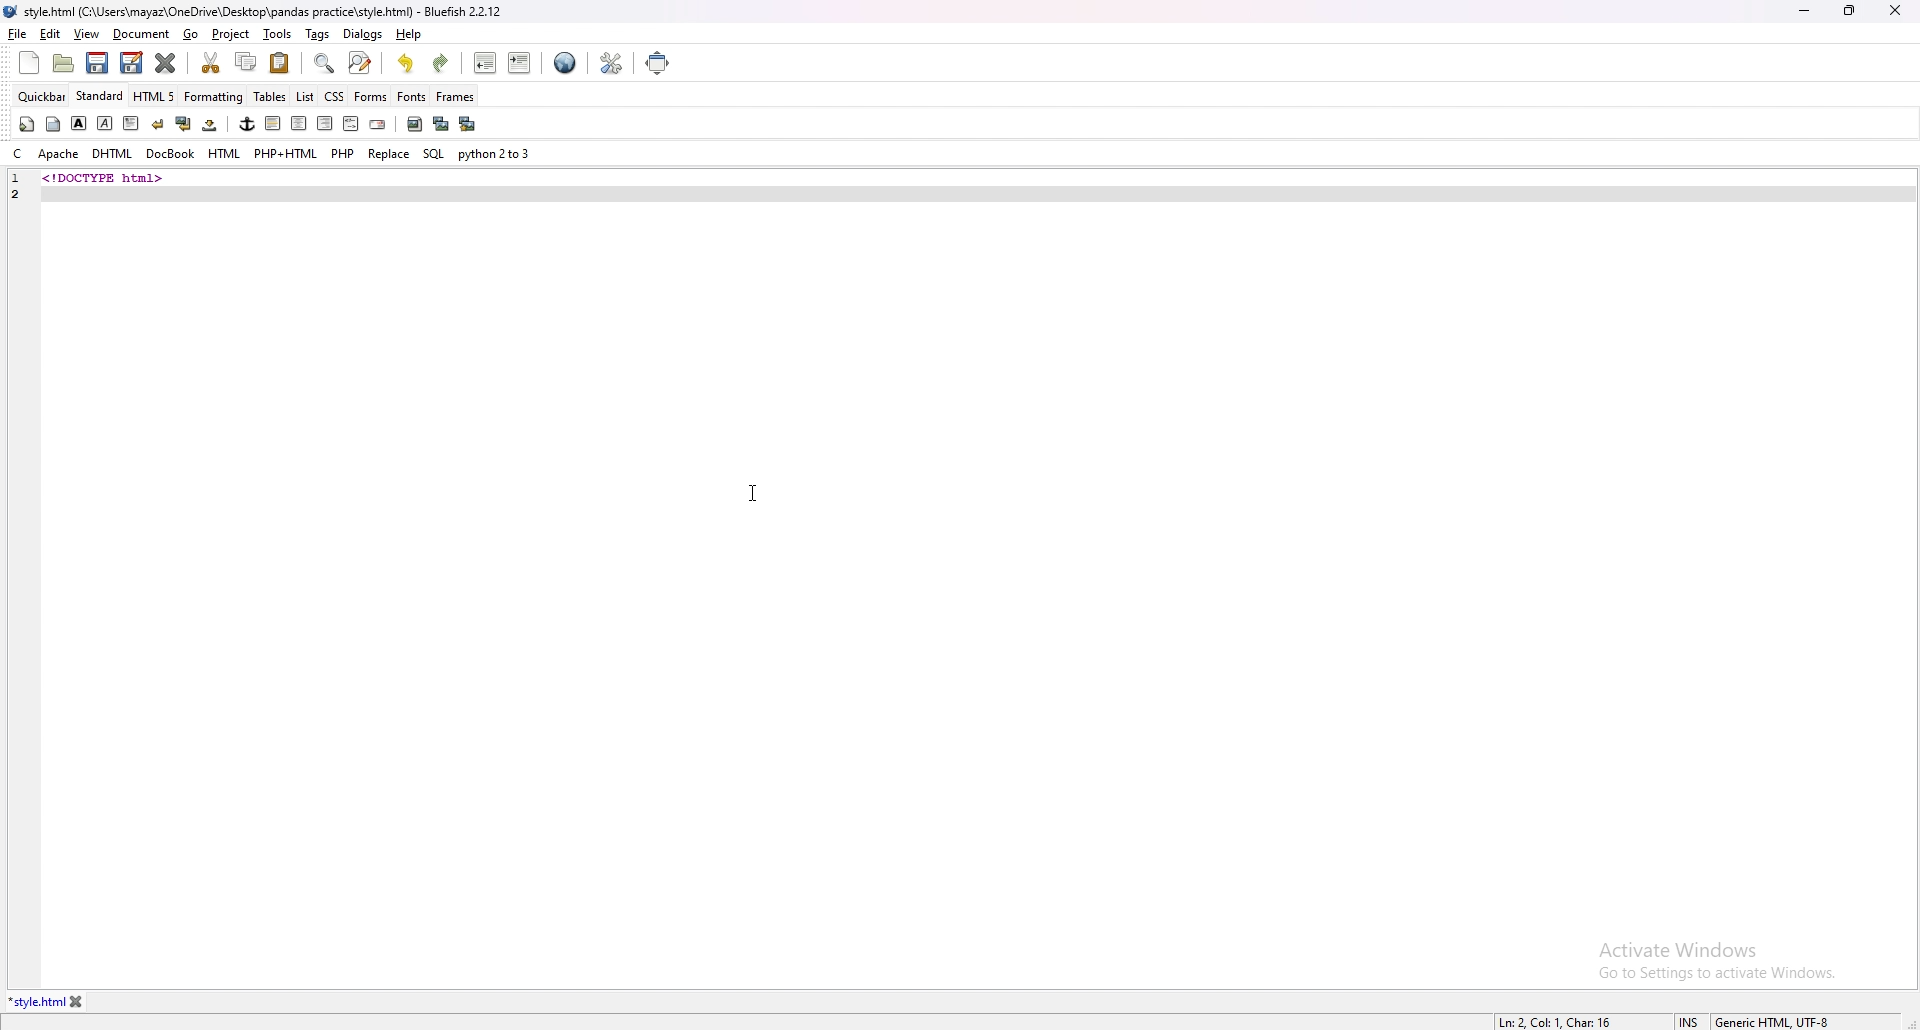 Image resolution: width=1920 pixels, height=1030 pixels. Describe the element at coordinates (16, 179) in the screenshot. I see `line number` at that location.